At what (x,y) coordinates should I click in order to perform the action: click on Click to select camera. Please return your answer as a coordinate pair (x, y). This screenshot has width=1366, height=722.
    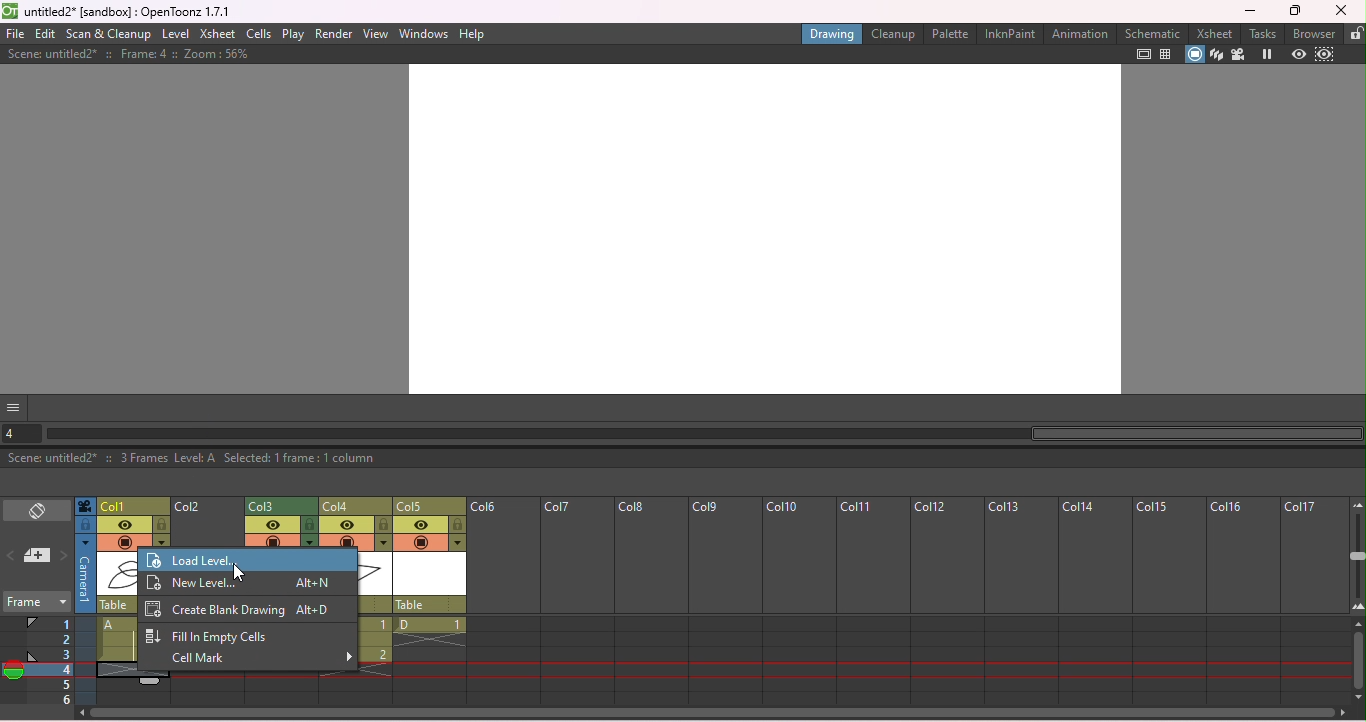
    Looking at the image, I should click on (86, 574).